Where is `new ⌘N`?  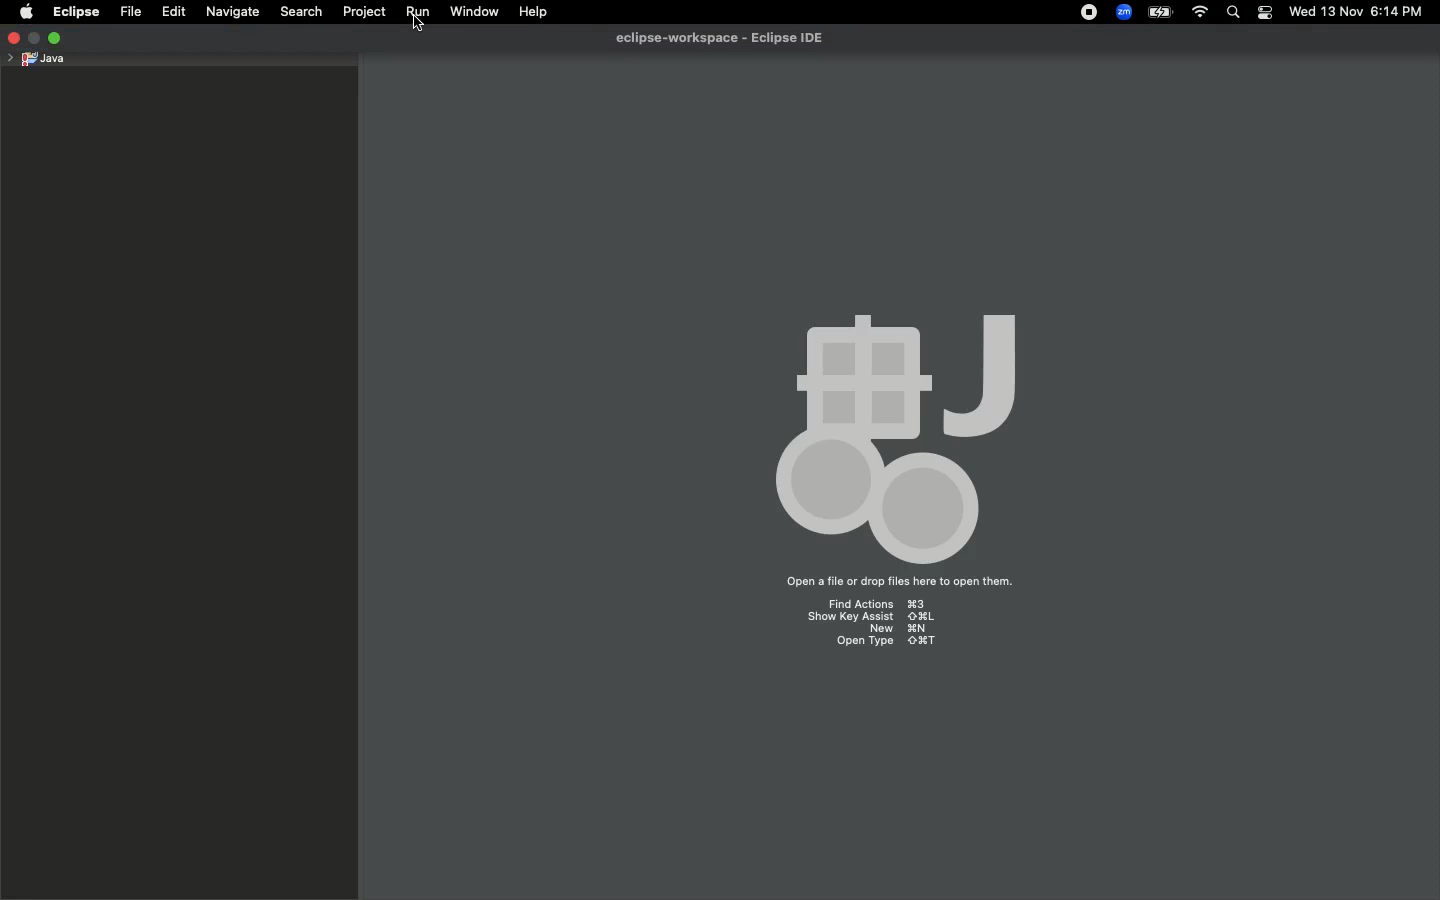
new ⌘N is located at coordinates (901, 629).